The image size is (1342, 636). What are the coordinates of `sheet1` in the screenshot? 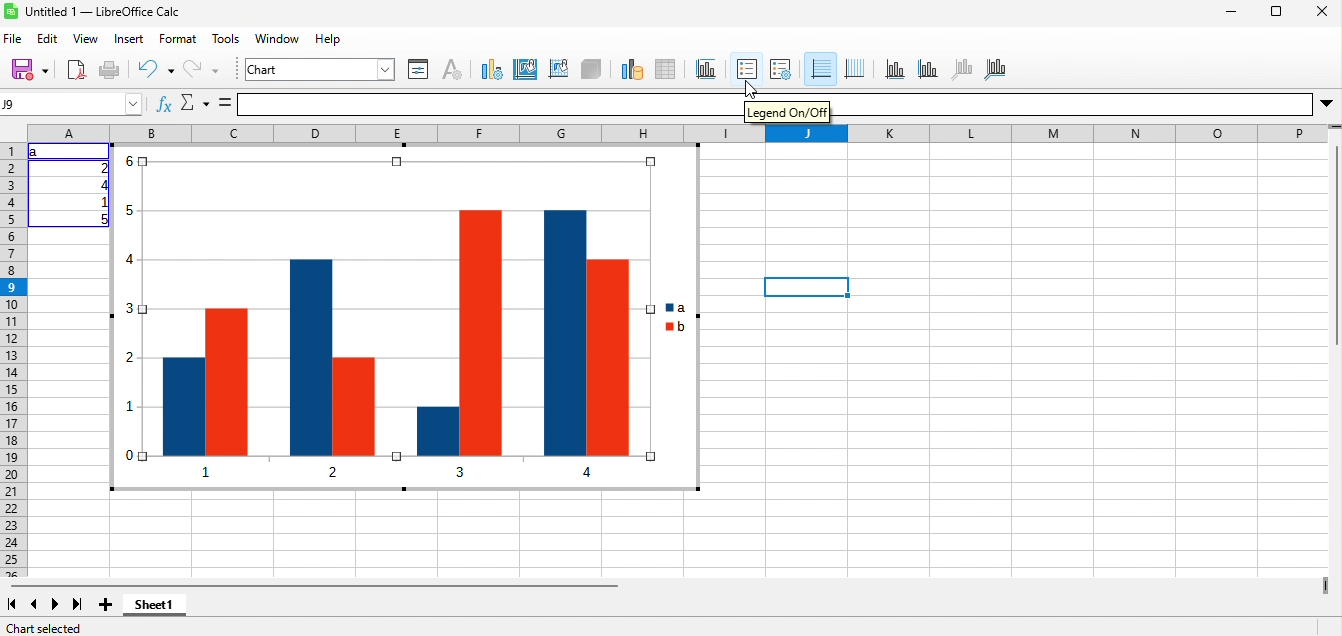 It's located at (154, 605).